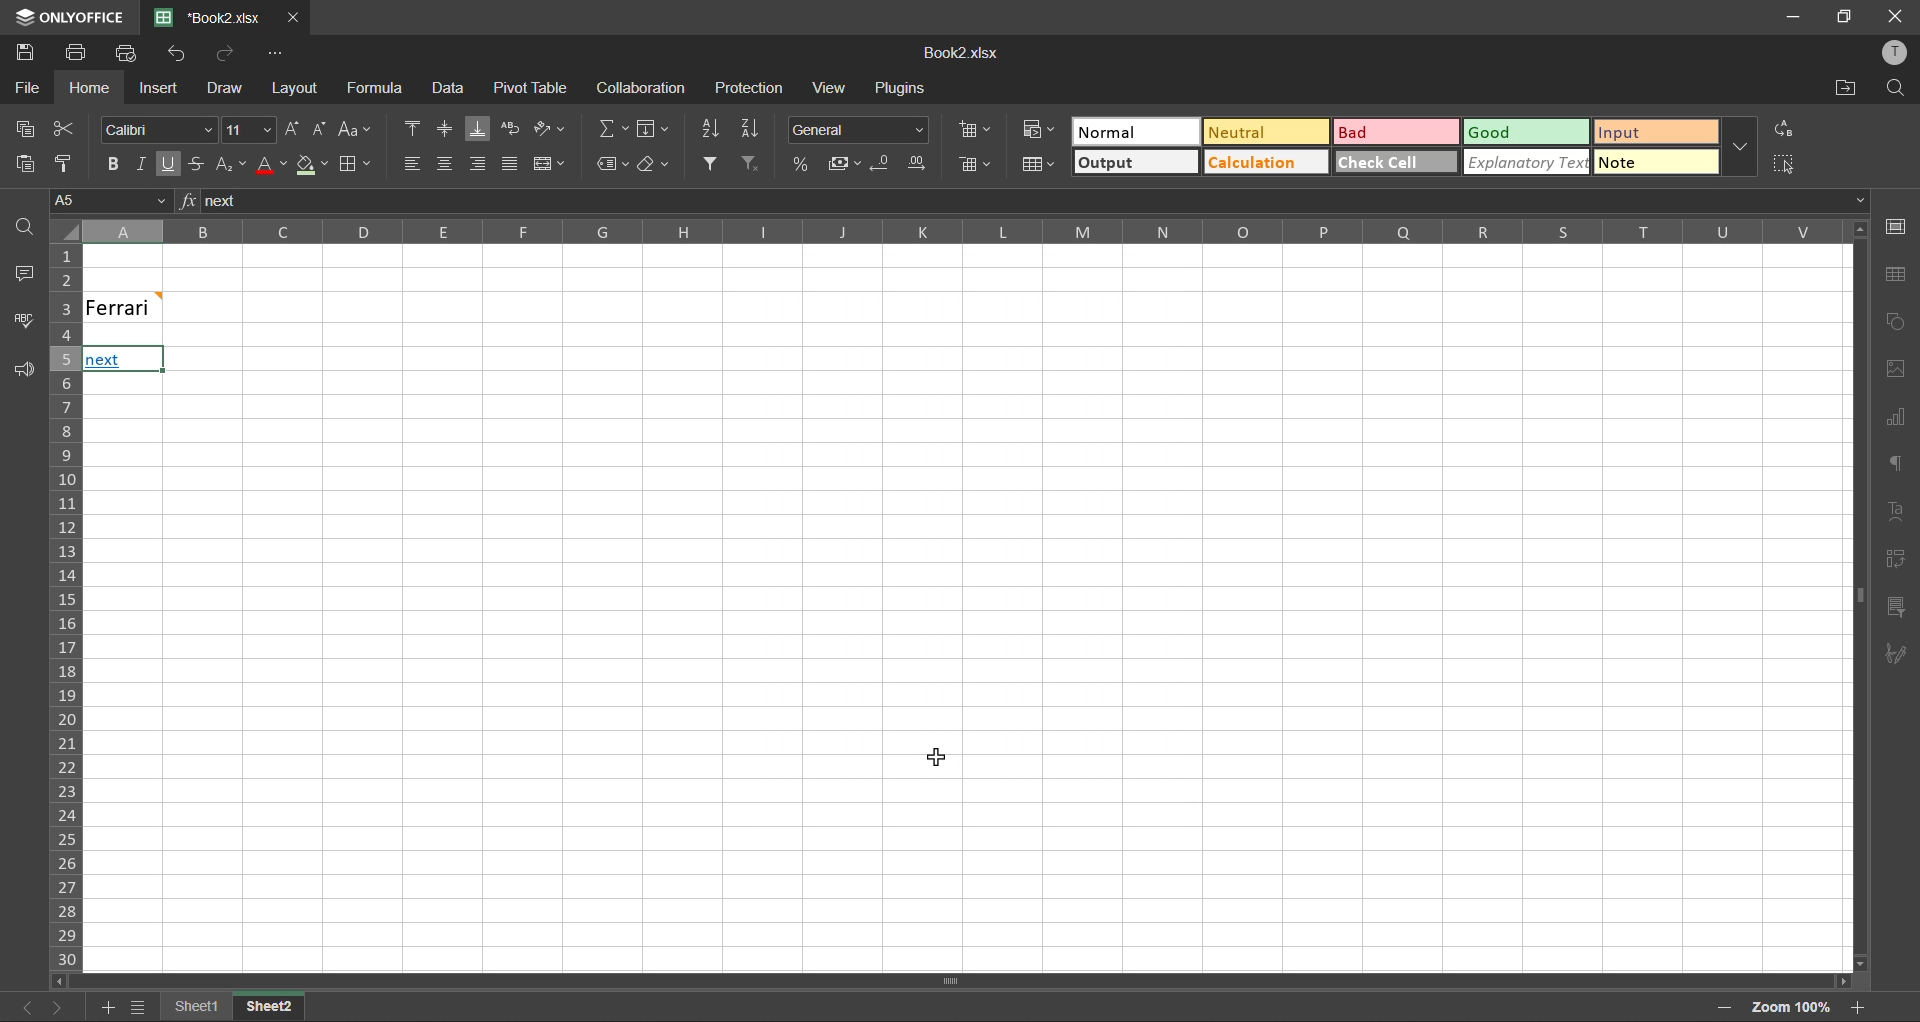  Describe the element at coordinates (1861, 1005) in the screenshot. I see `zoom in` at that location.